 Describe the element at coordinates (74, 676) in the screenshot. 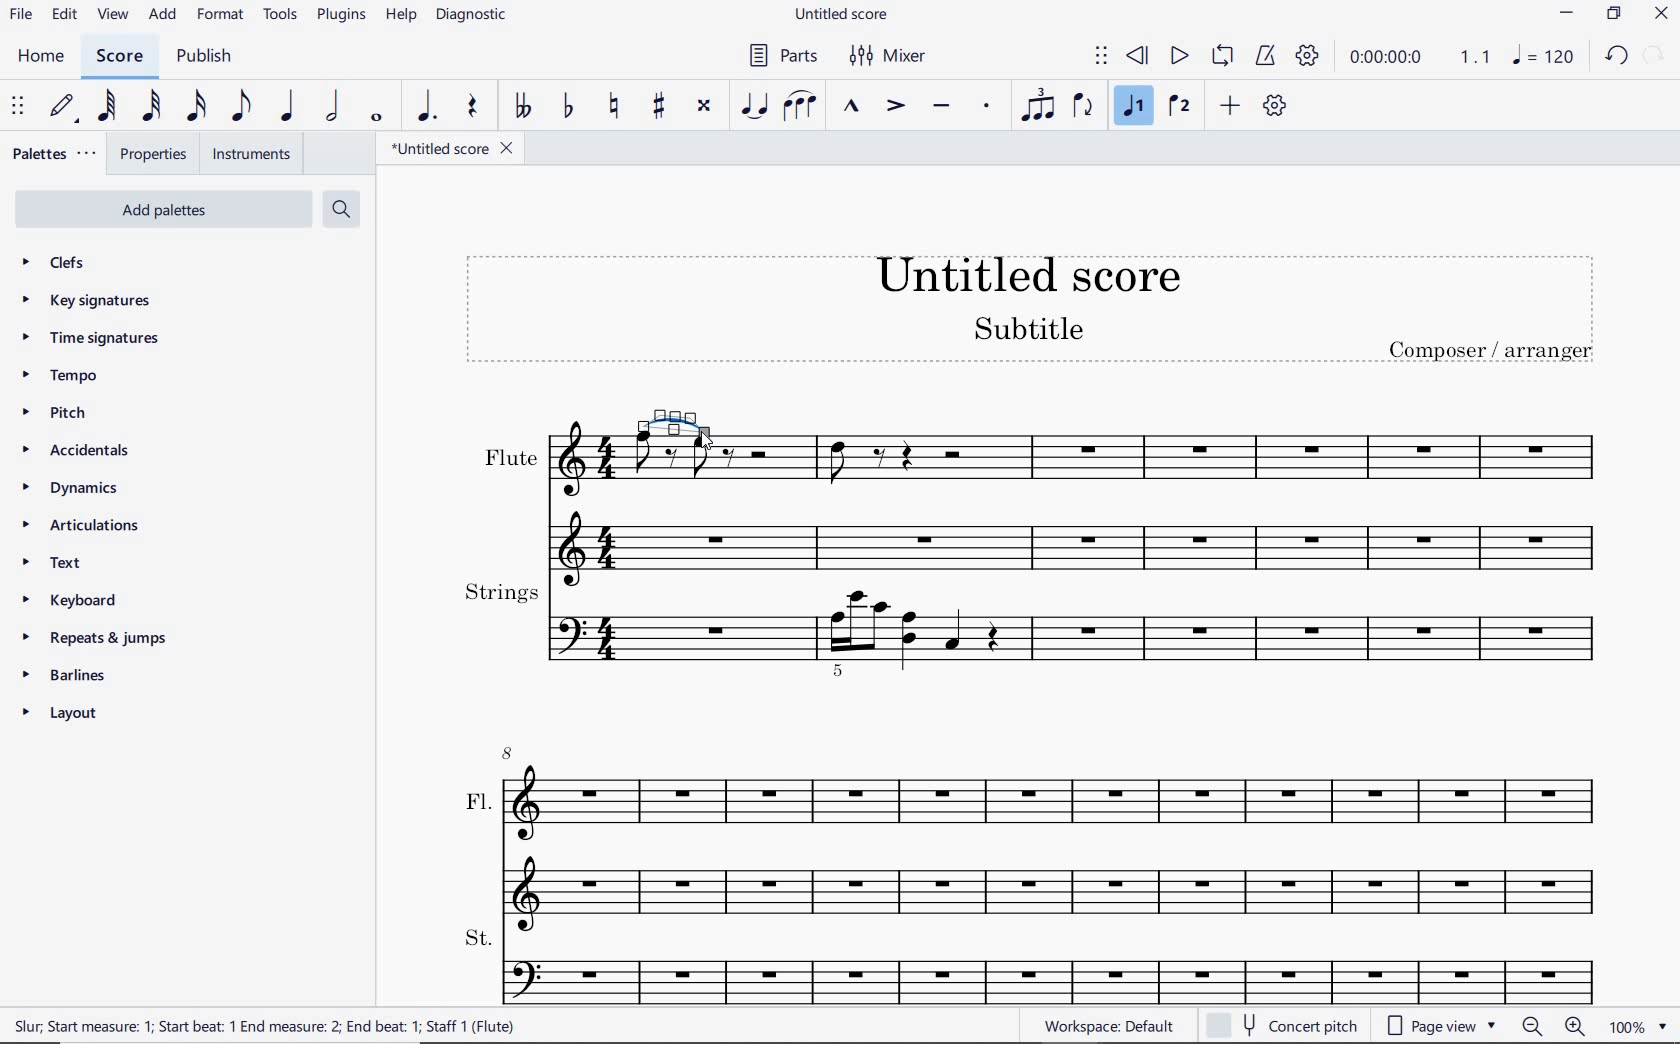

I see `barlines` at that location.